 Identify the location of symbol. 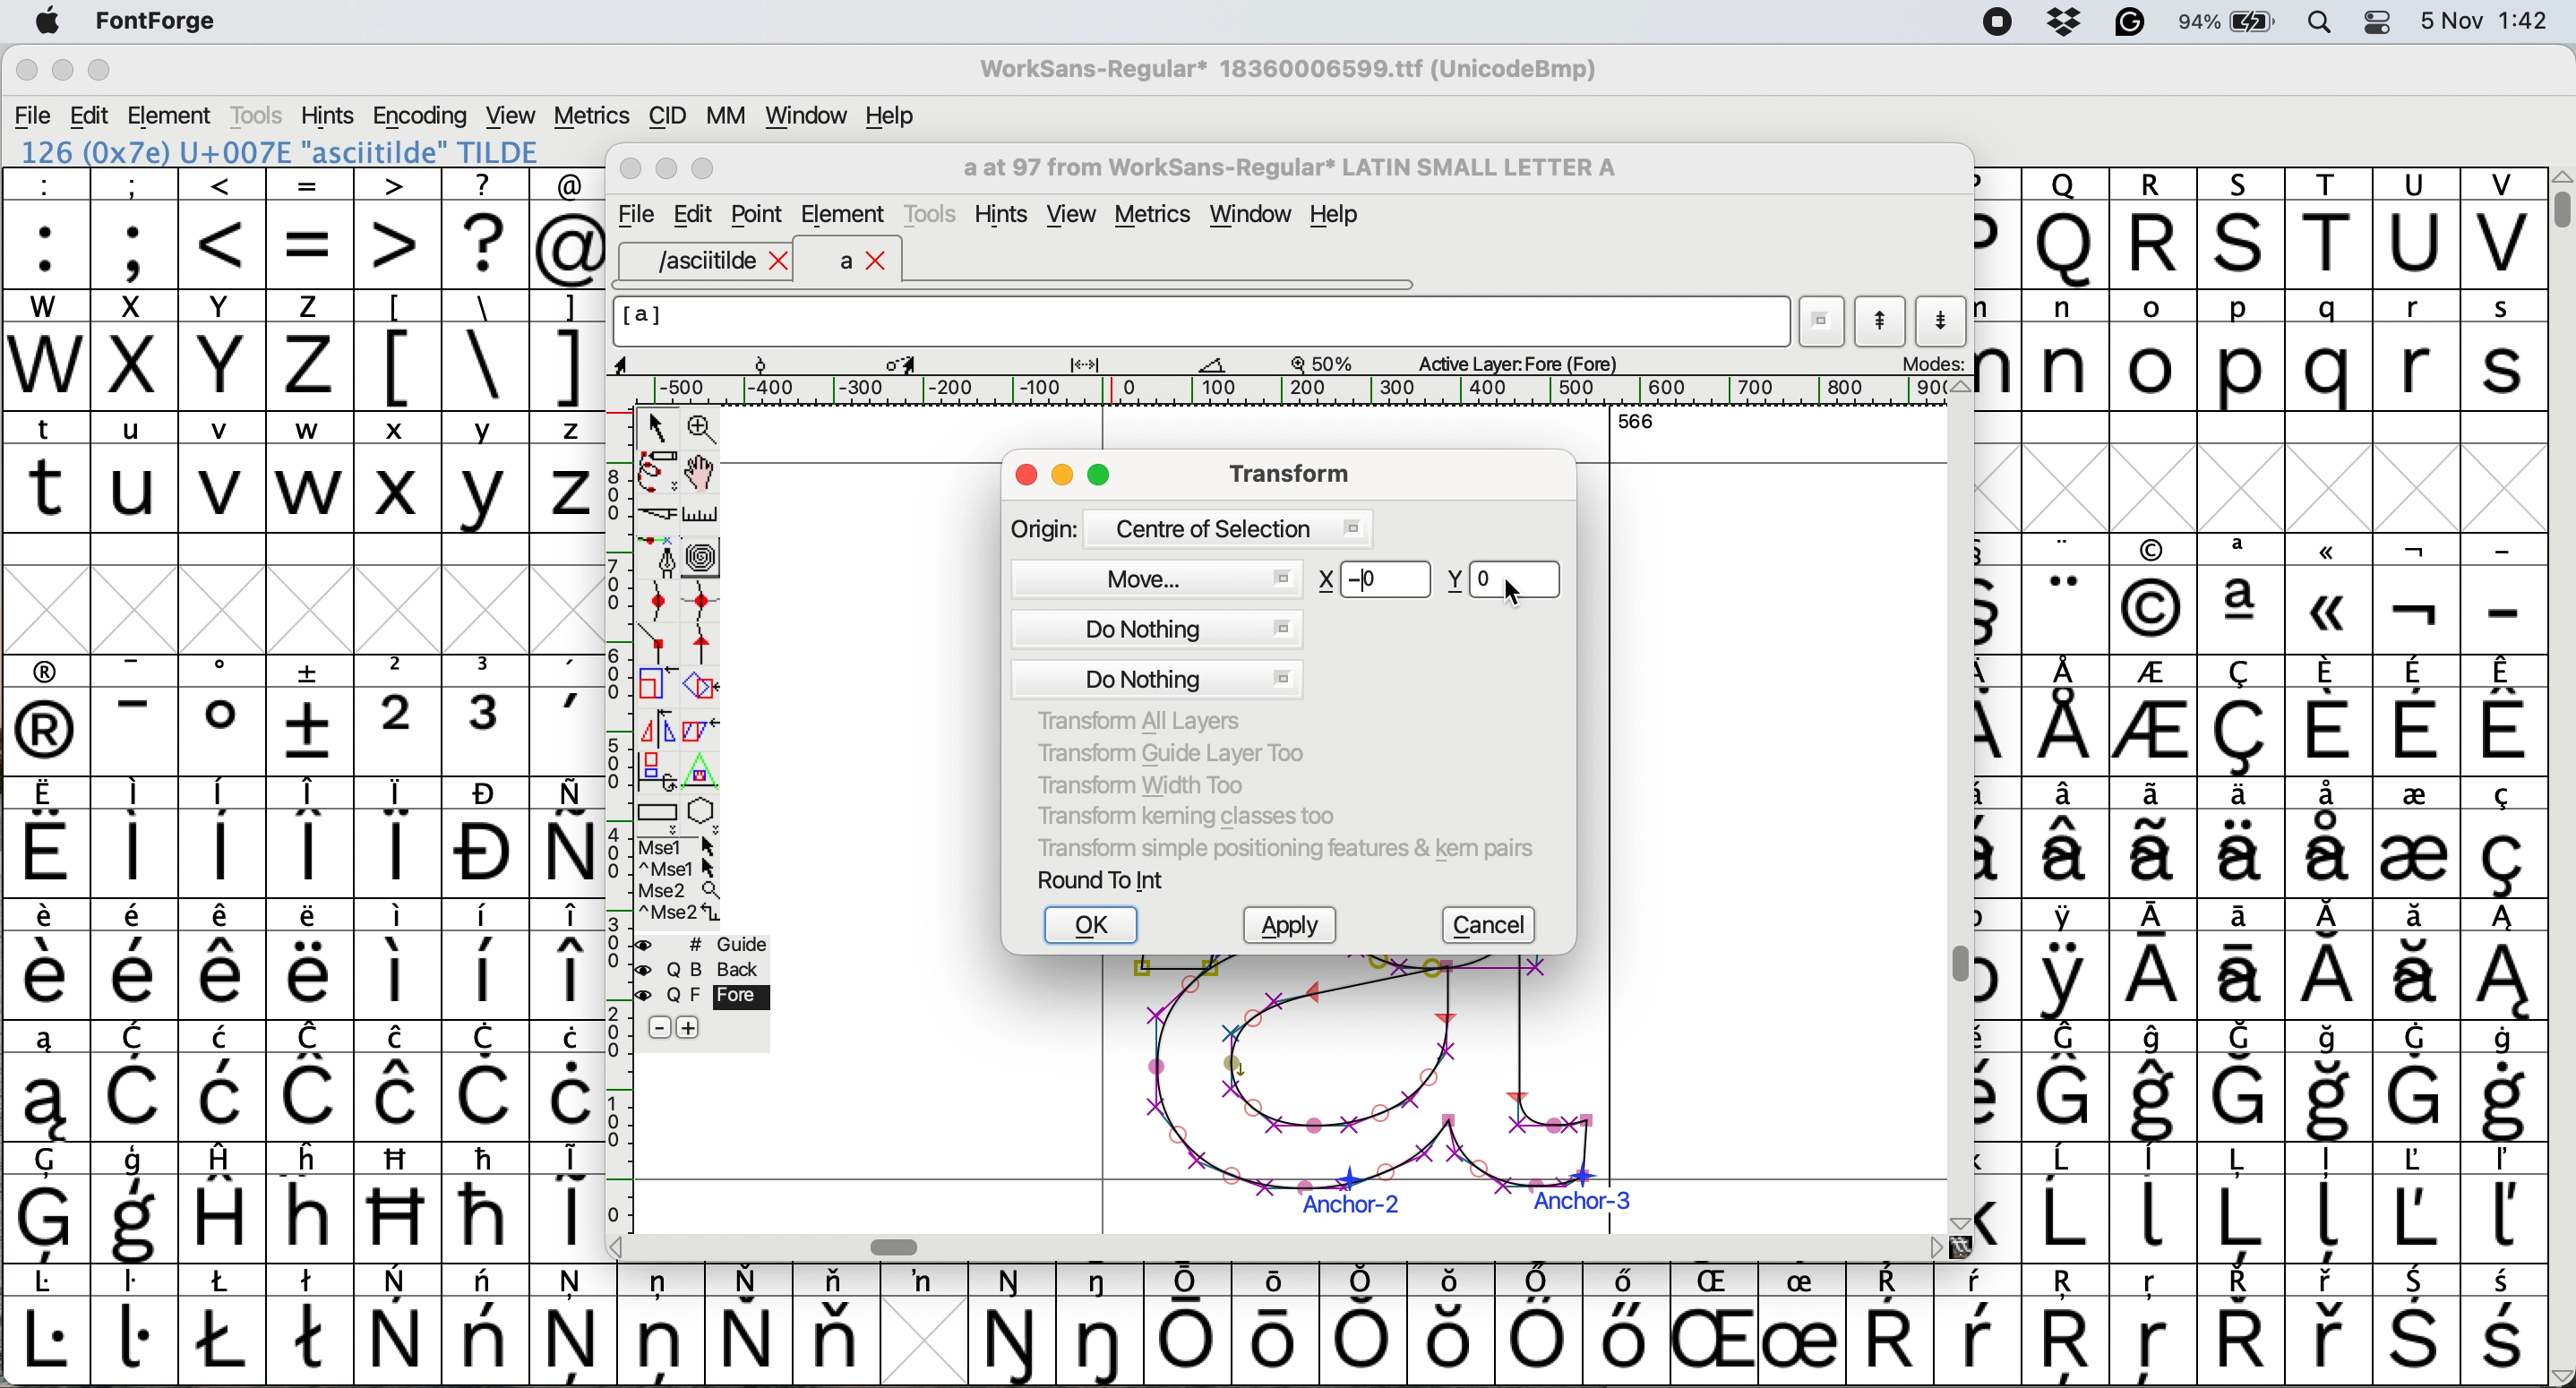
(661, 1322).